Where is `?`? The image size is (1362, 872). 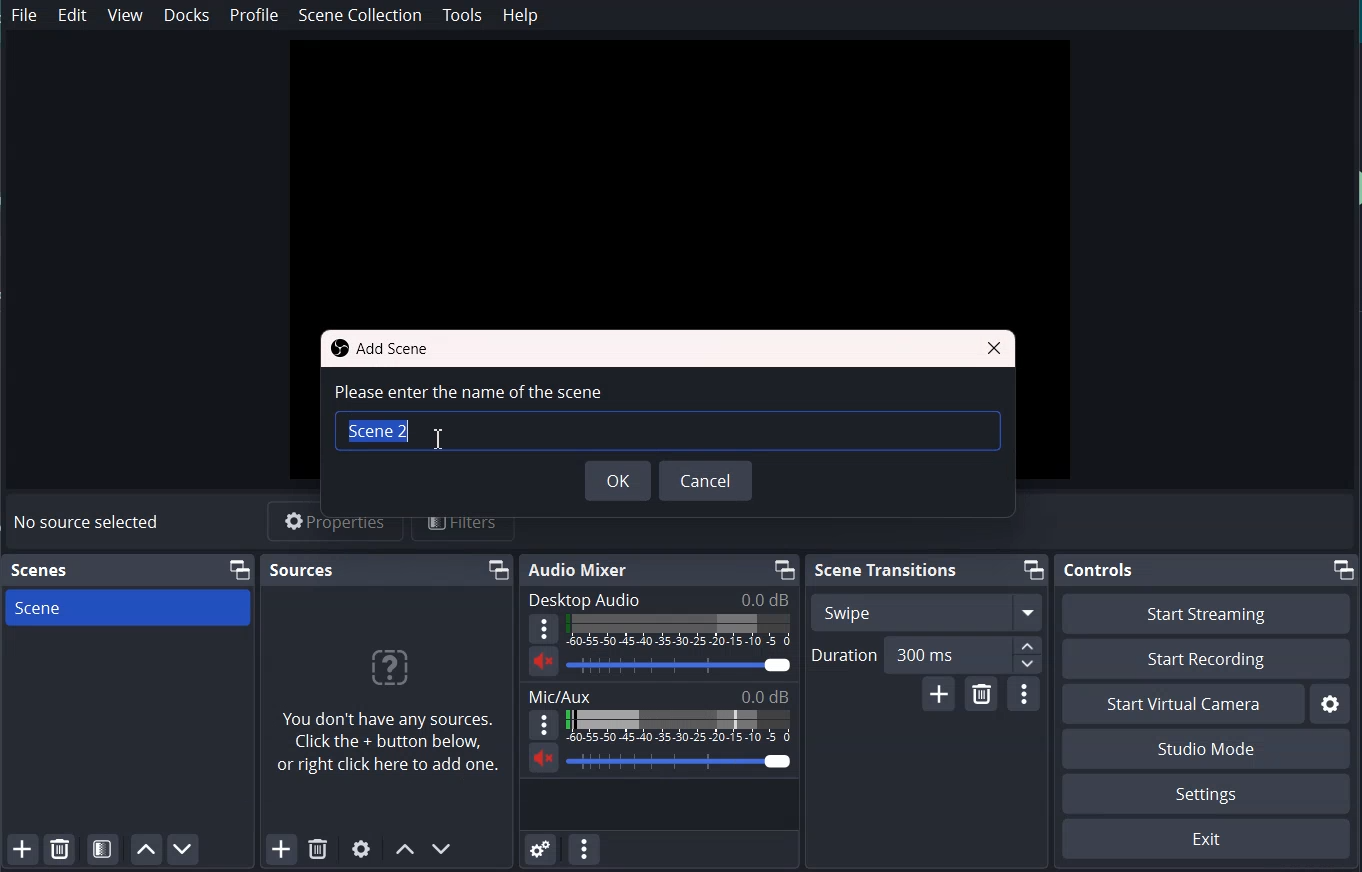
? is located at coordinates (387, 672).